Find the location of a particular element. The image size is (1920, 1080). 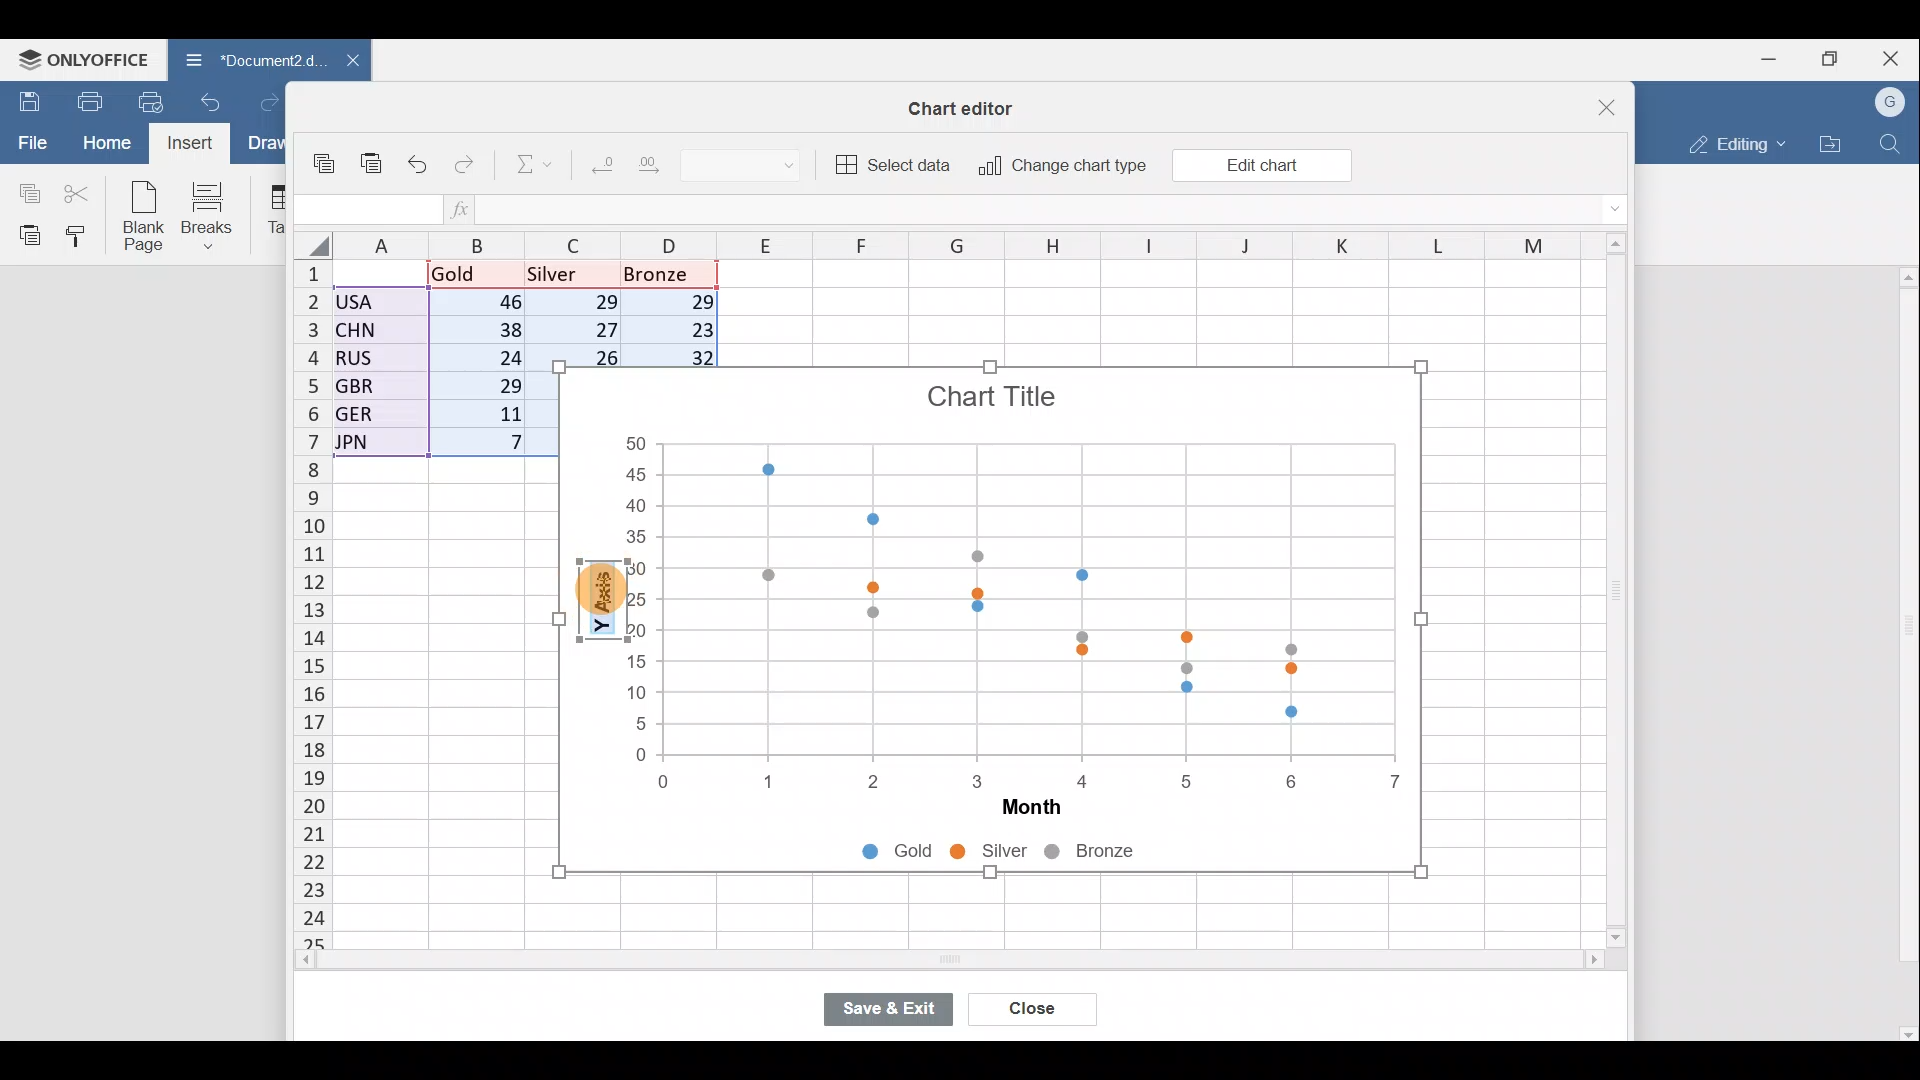

Redo is located at coordinates (266, 99).